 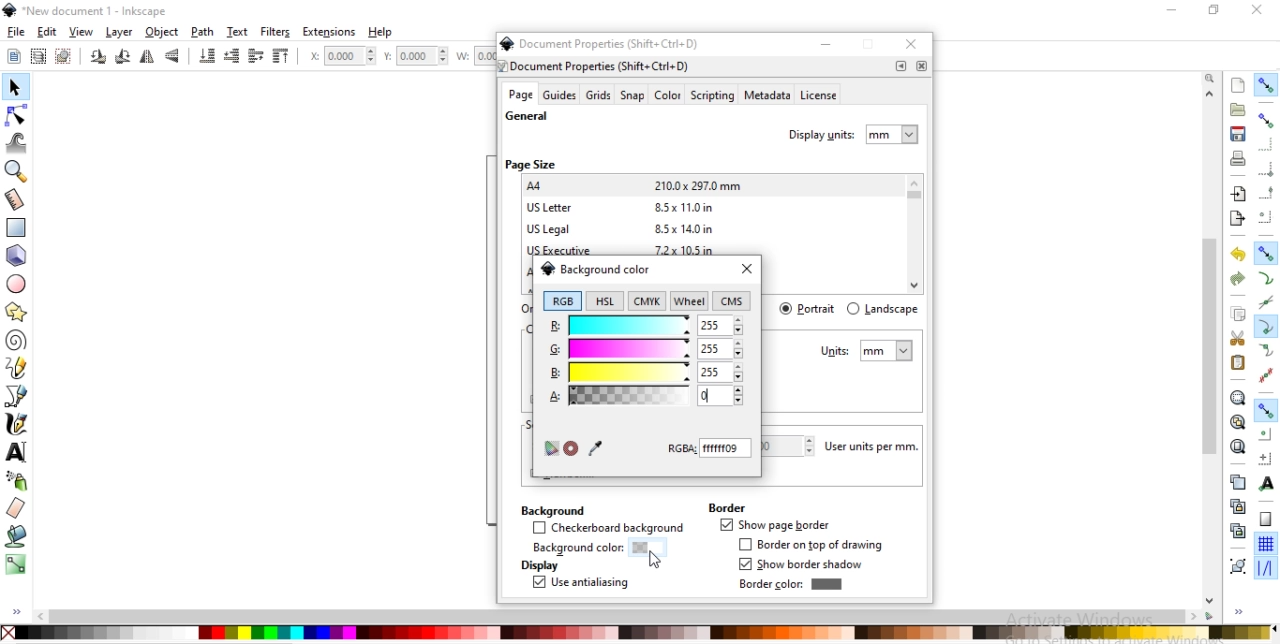 I want to click on flip vertically, so click(x=173, y=57).